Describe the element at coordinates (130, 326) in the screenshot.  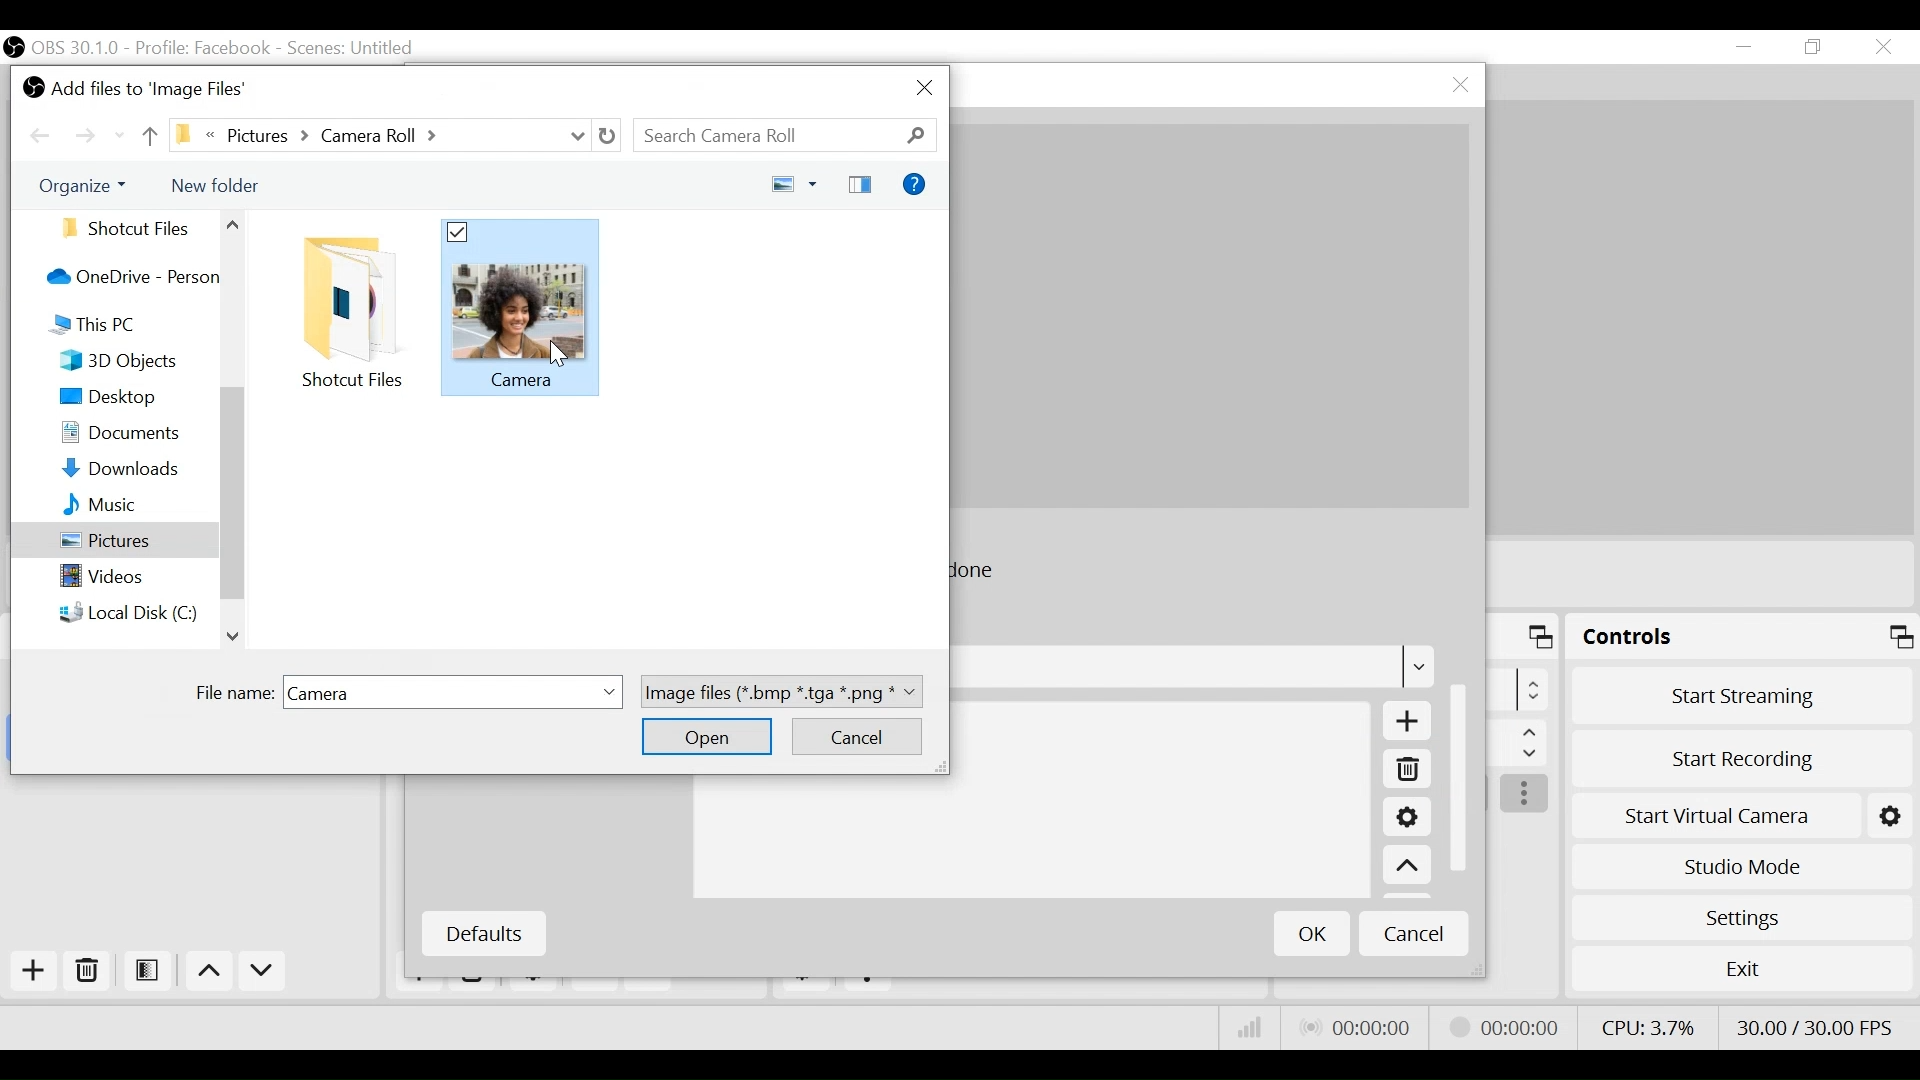
I see `This PC` at that location.